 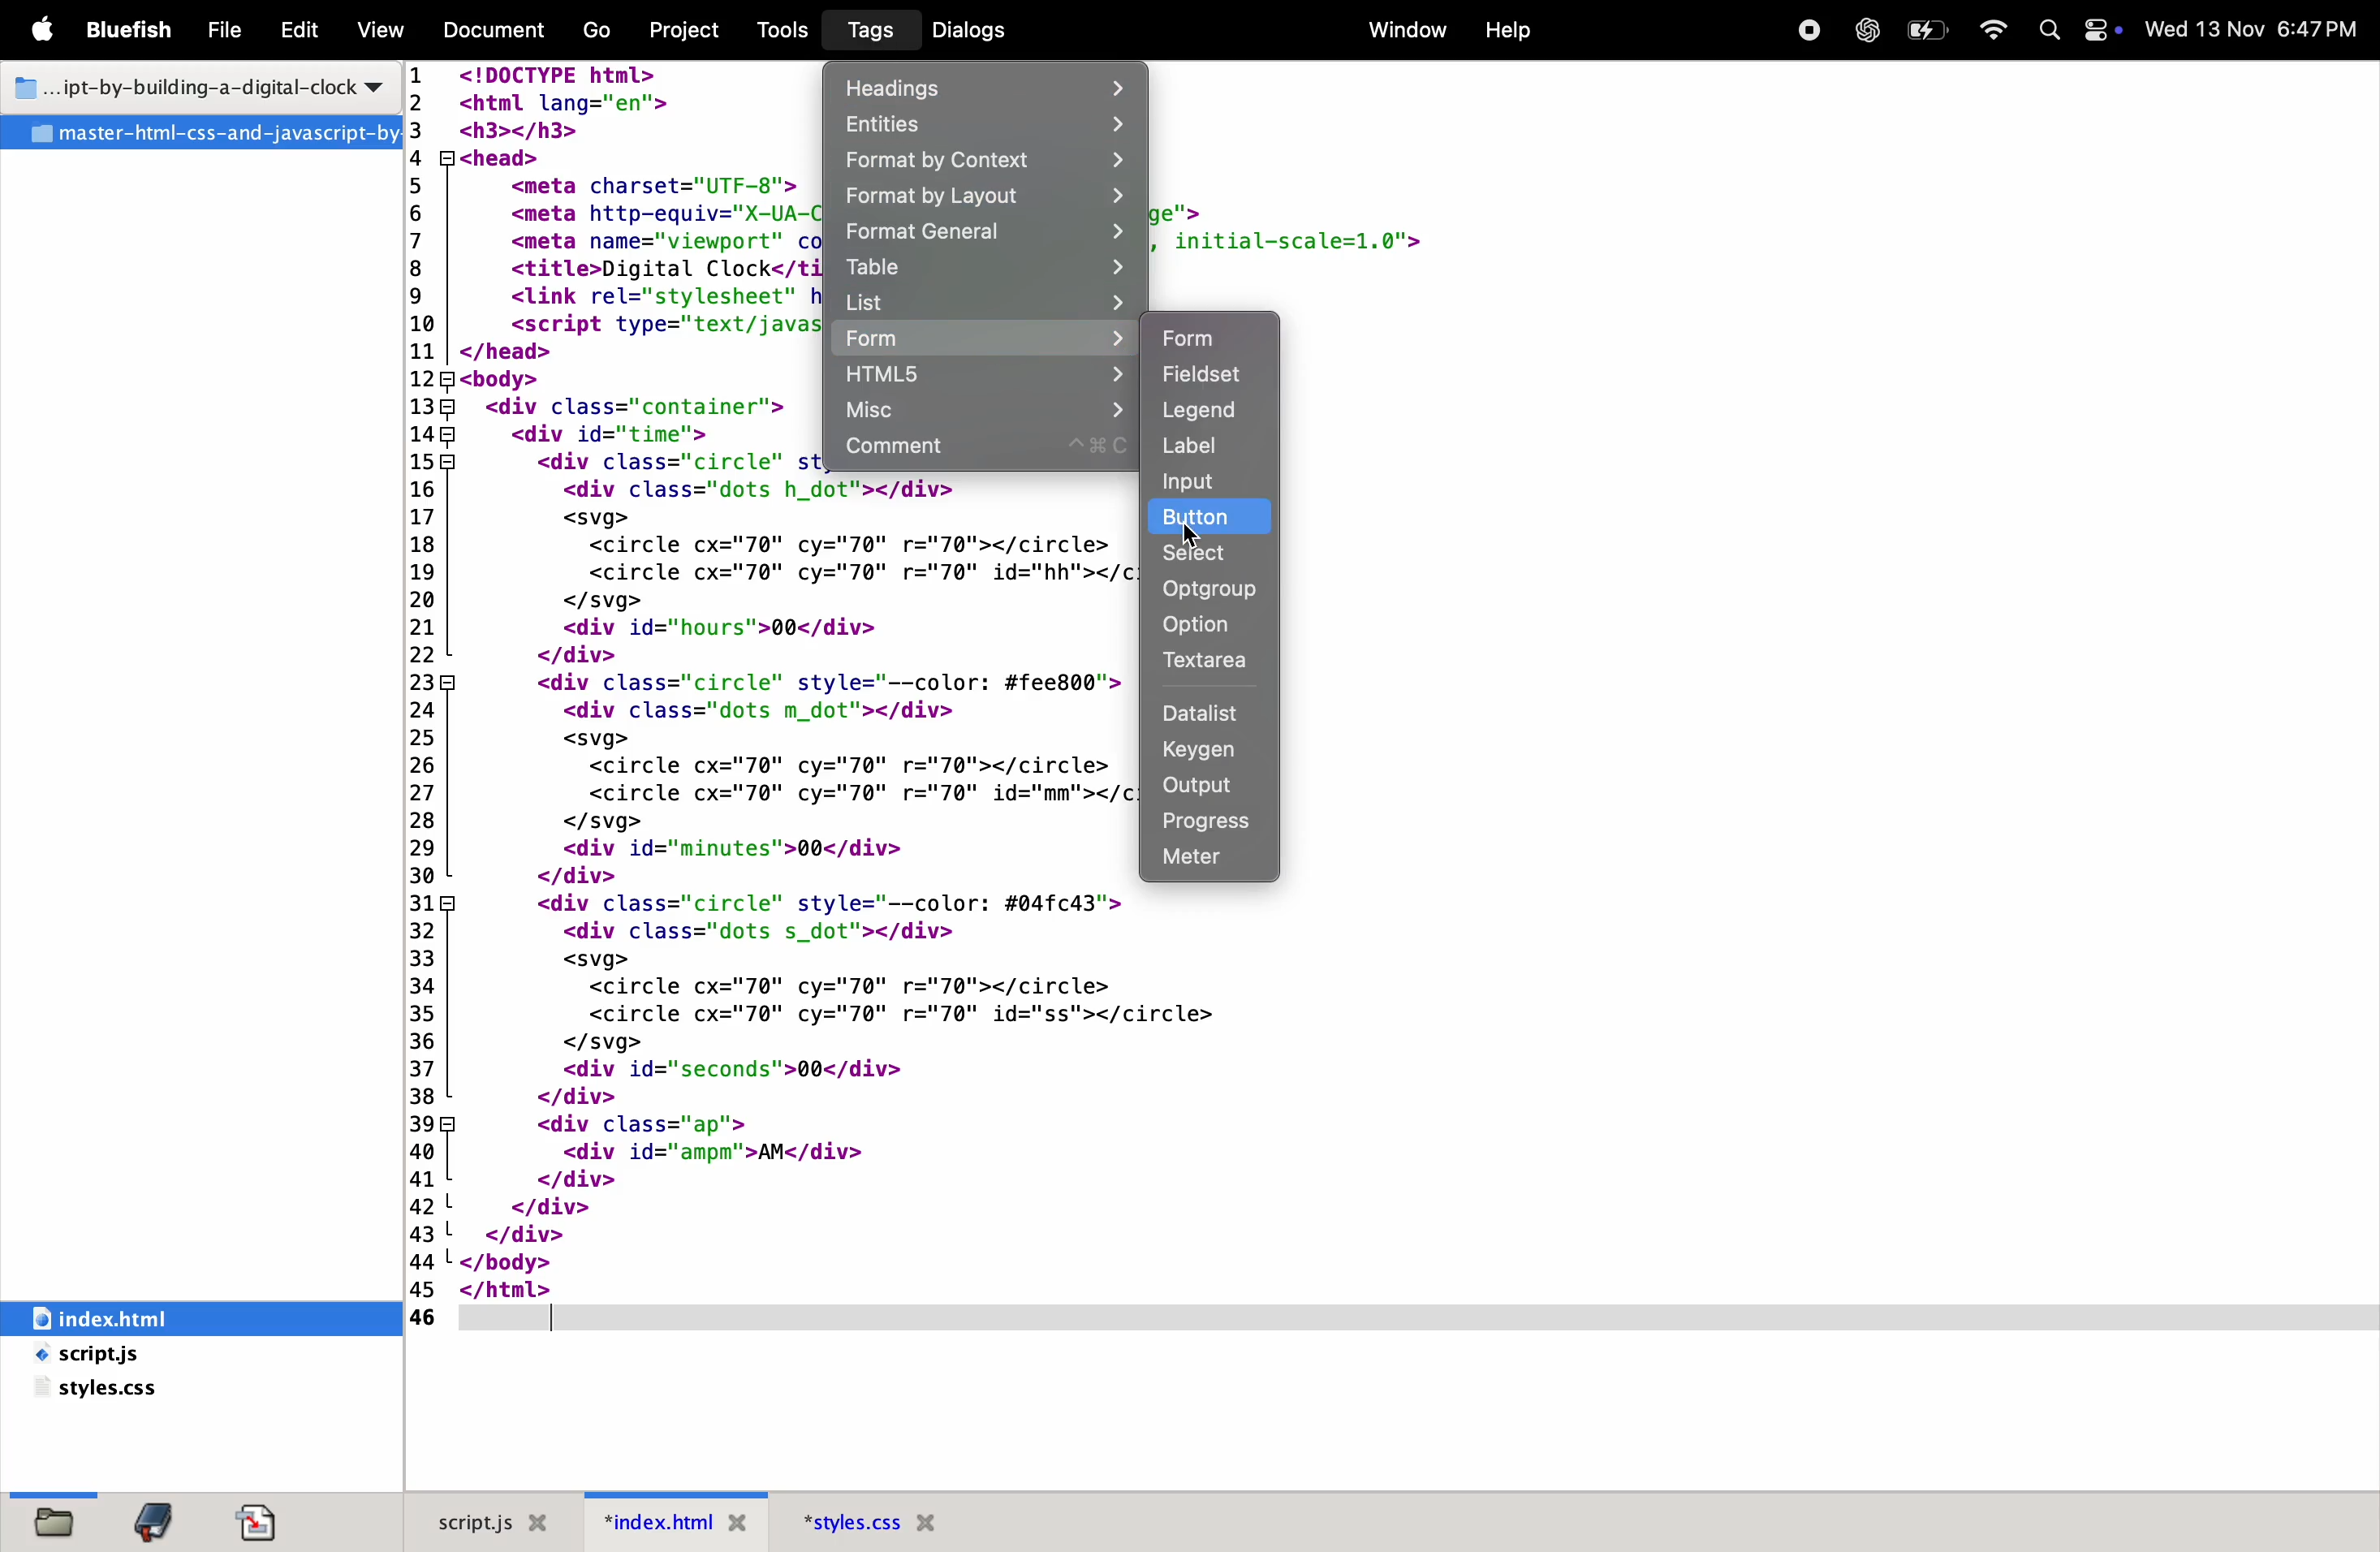 What do you see at coordinates (847, 1523) in the screenshot?
I see `Style.css` at bounding box center [847, 1523].